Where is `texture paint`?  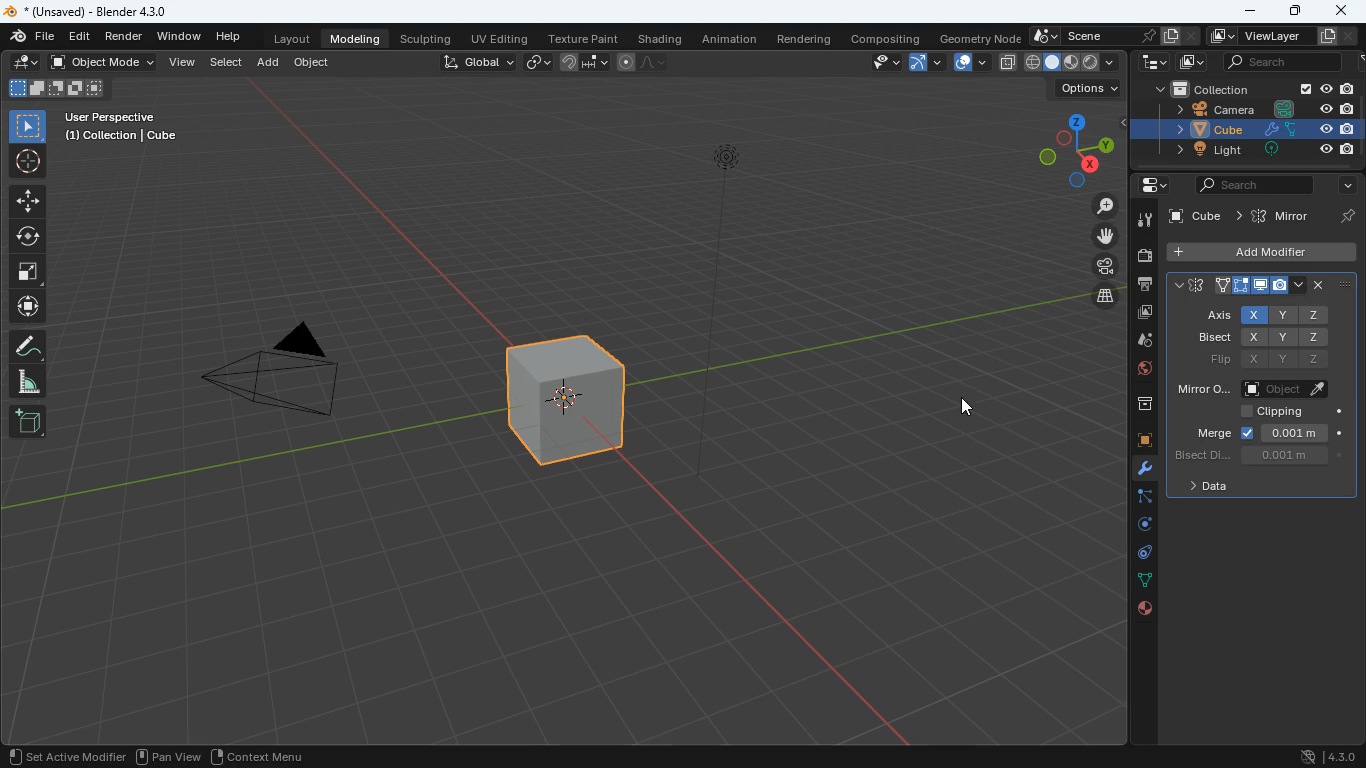 texture paint is located at coordinates (584, 38).